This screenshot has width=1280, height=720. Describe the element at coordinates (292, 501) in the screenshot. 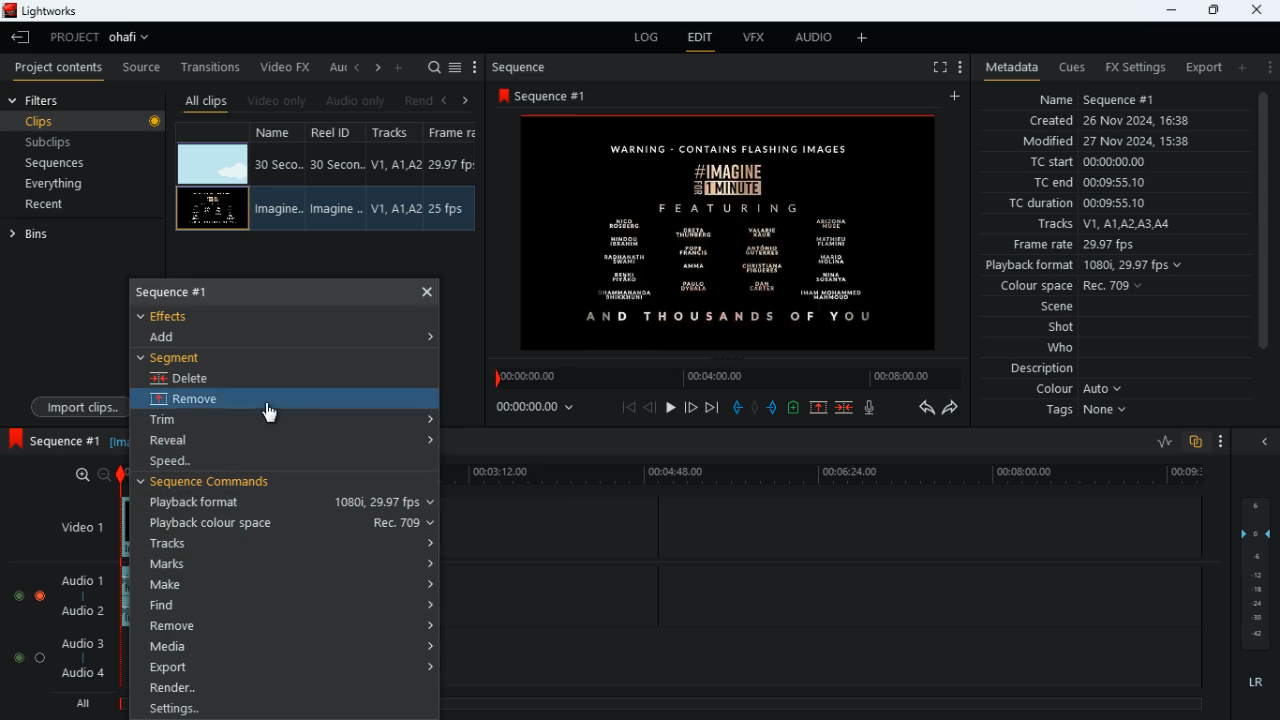

I see `playback formats` at that location.